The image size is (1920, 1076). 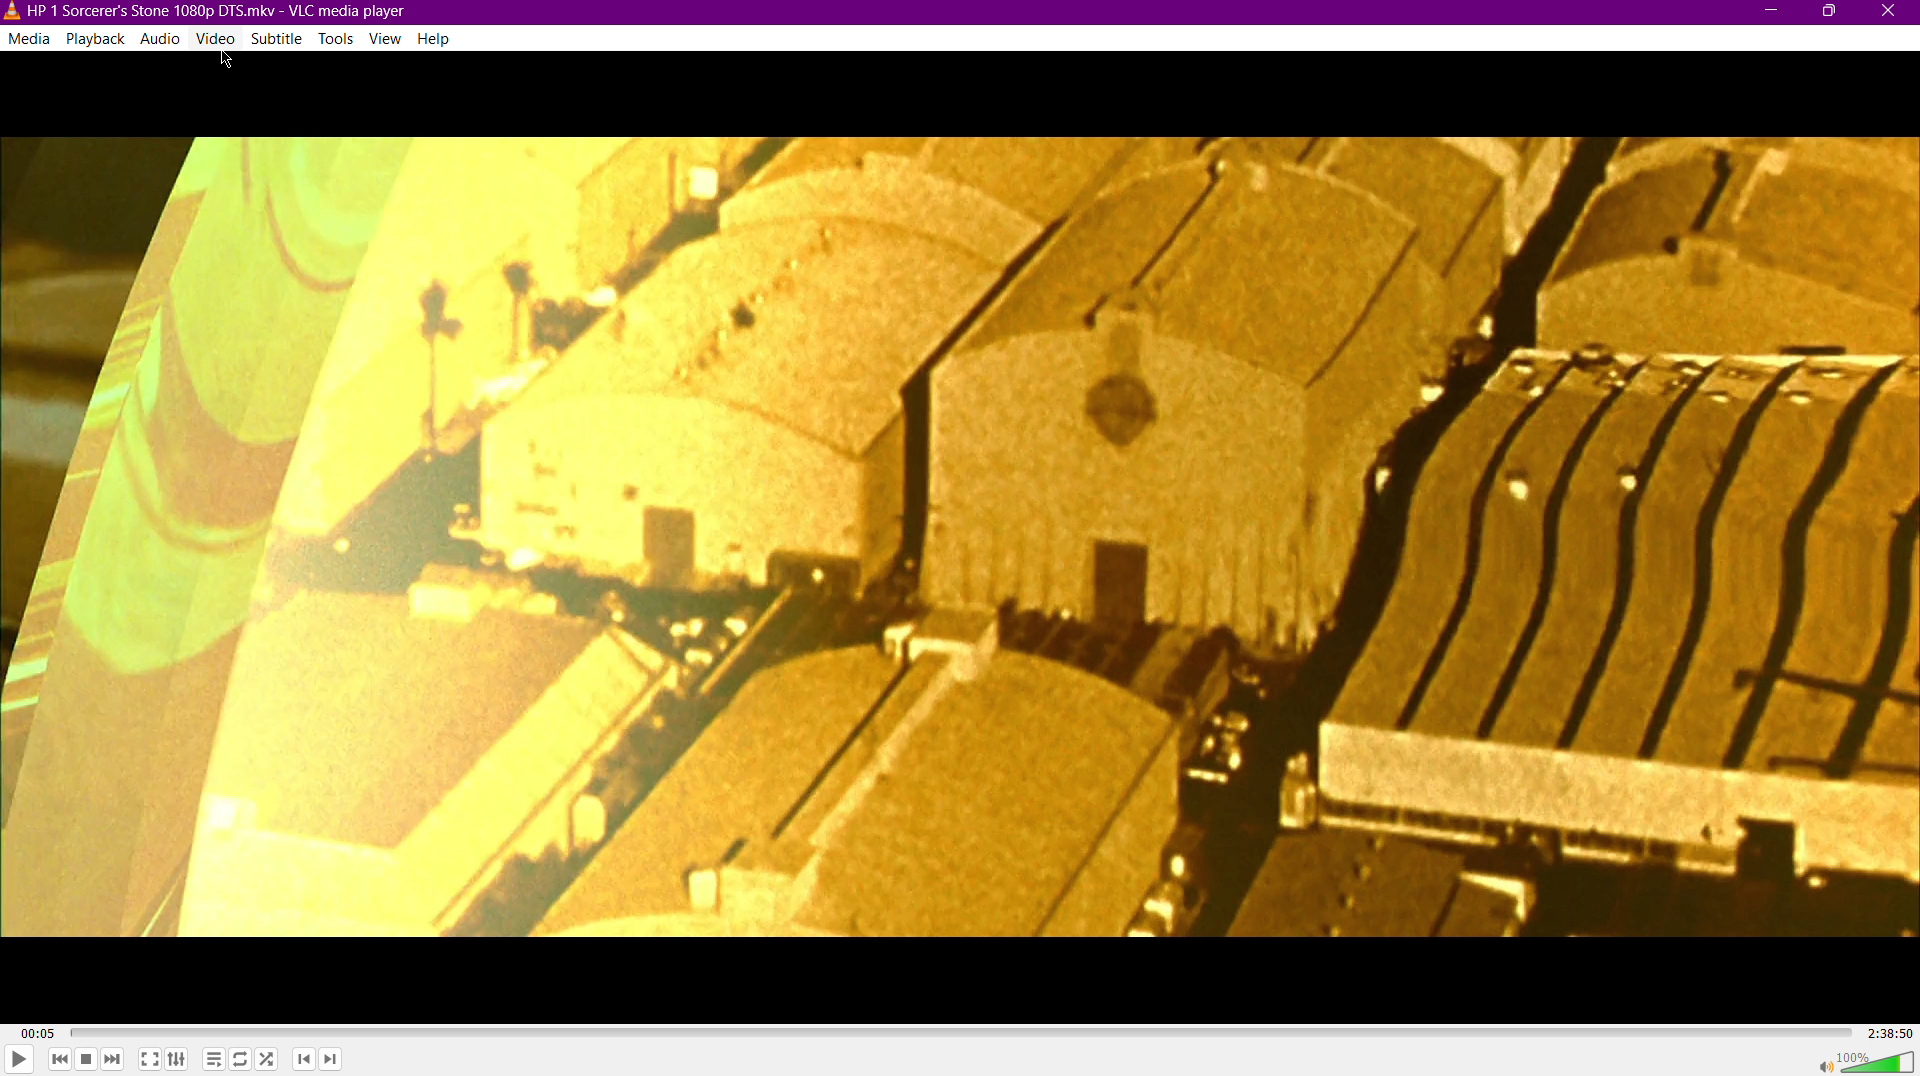 I want to click on Help, so click(x=435, y=38).